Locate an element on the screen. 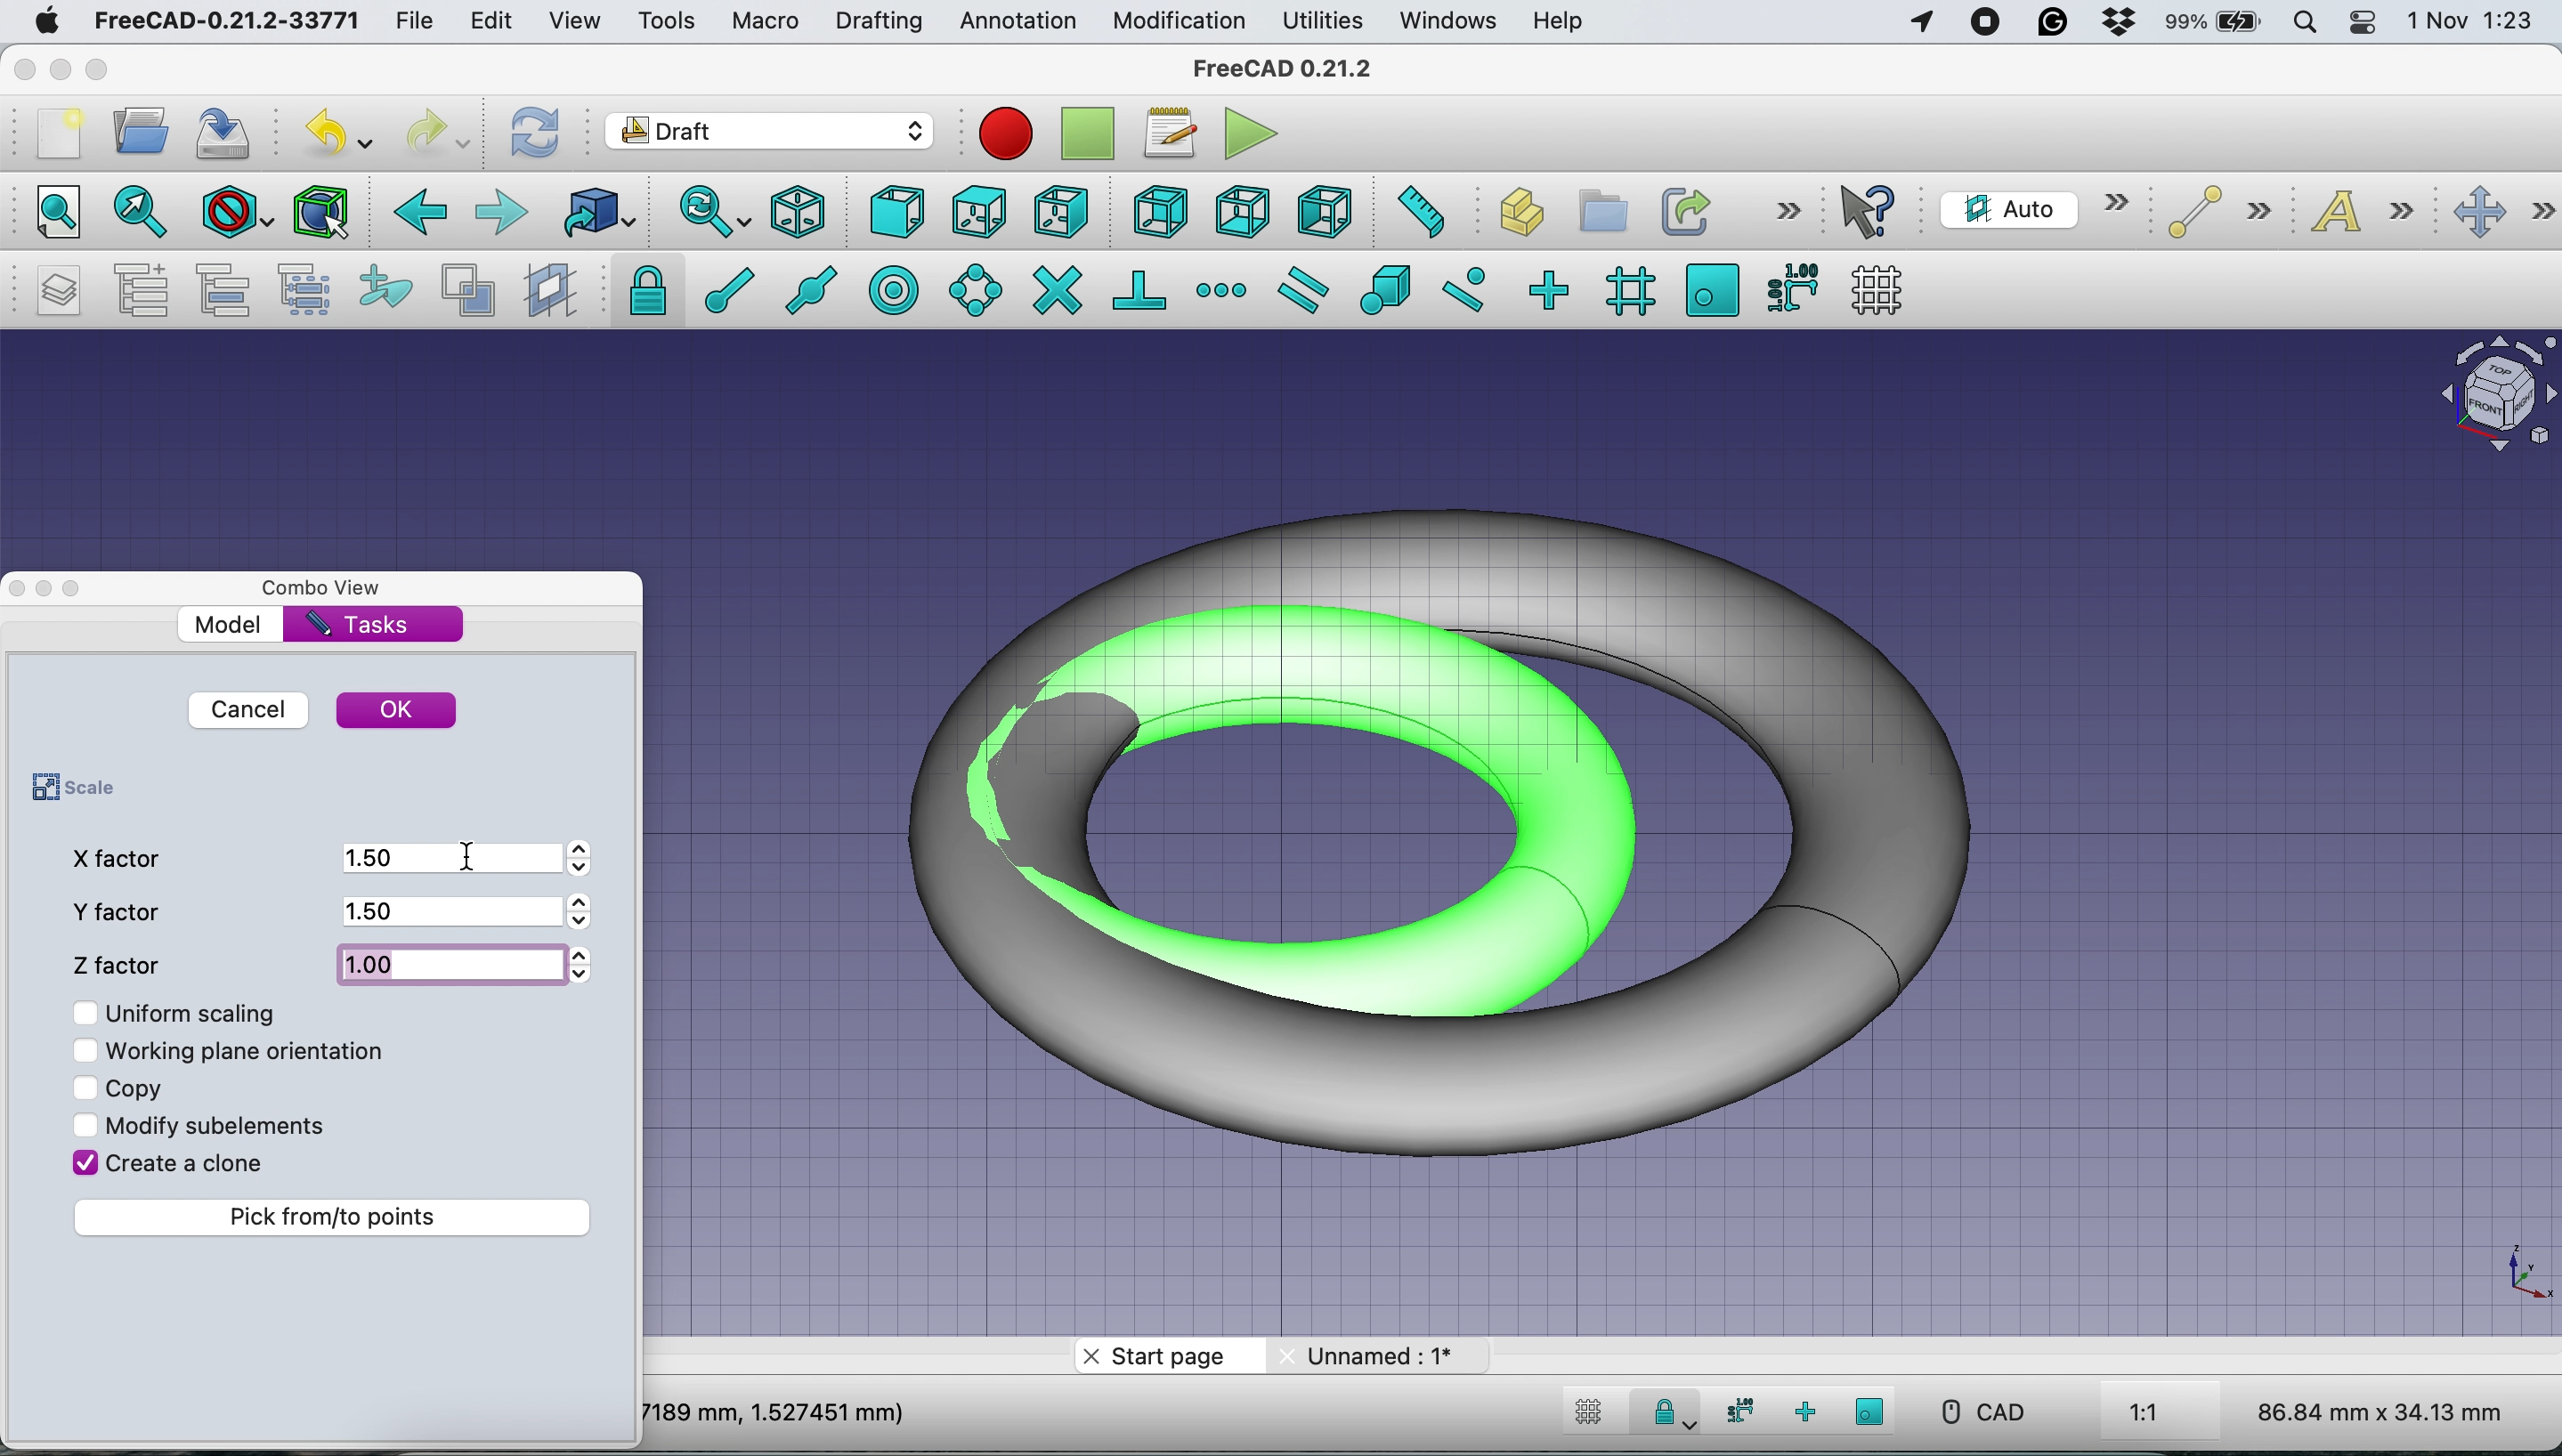  utilities is located at coordinates (1325, 22).